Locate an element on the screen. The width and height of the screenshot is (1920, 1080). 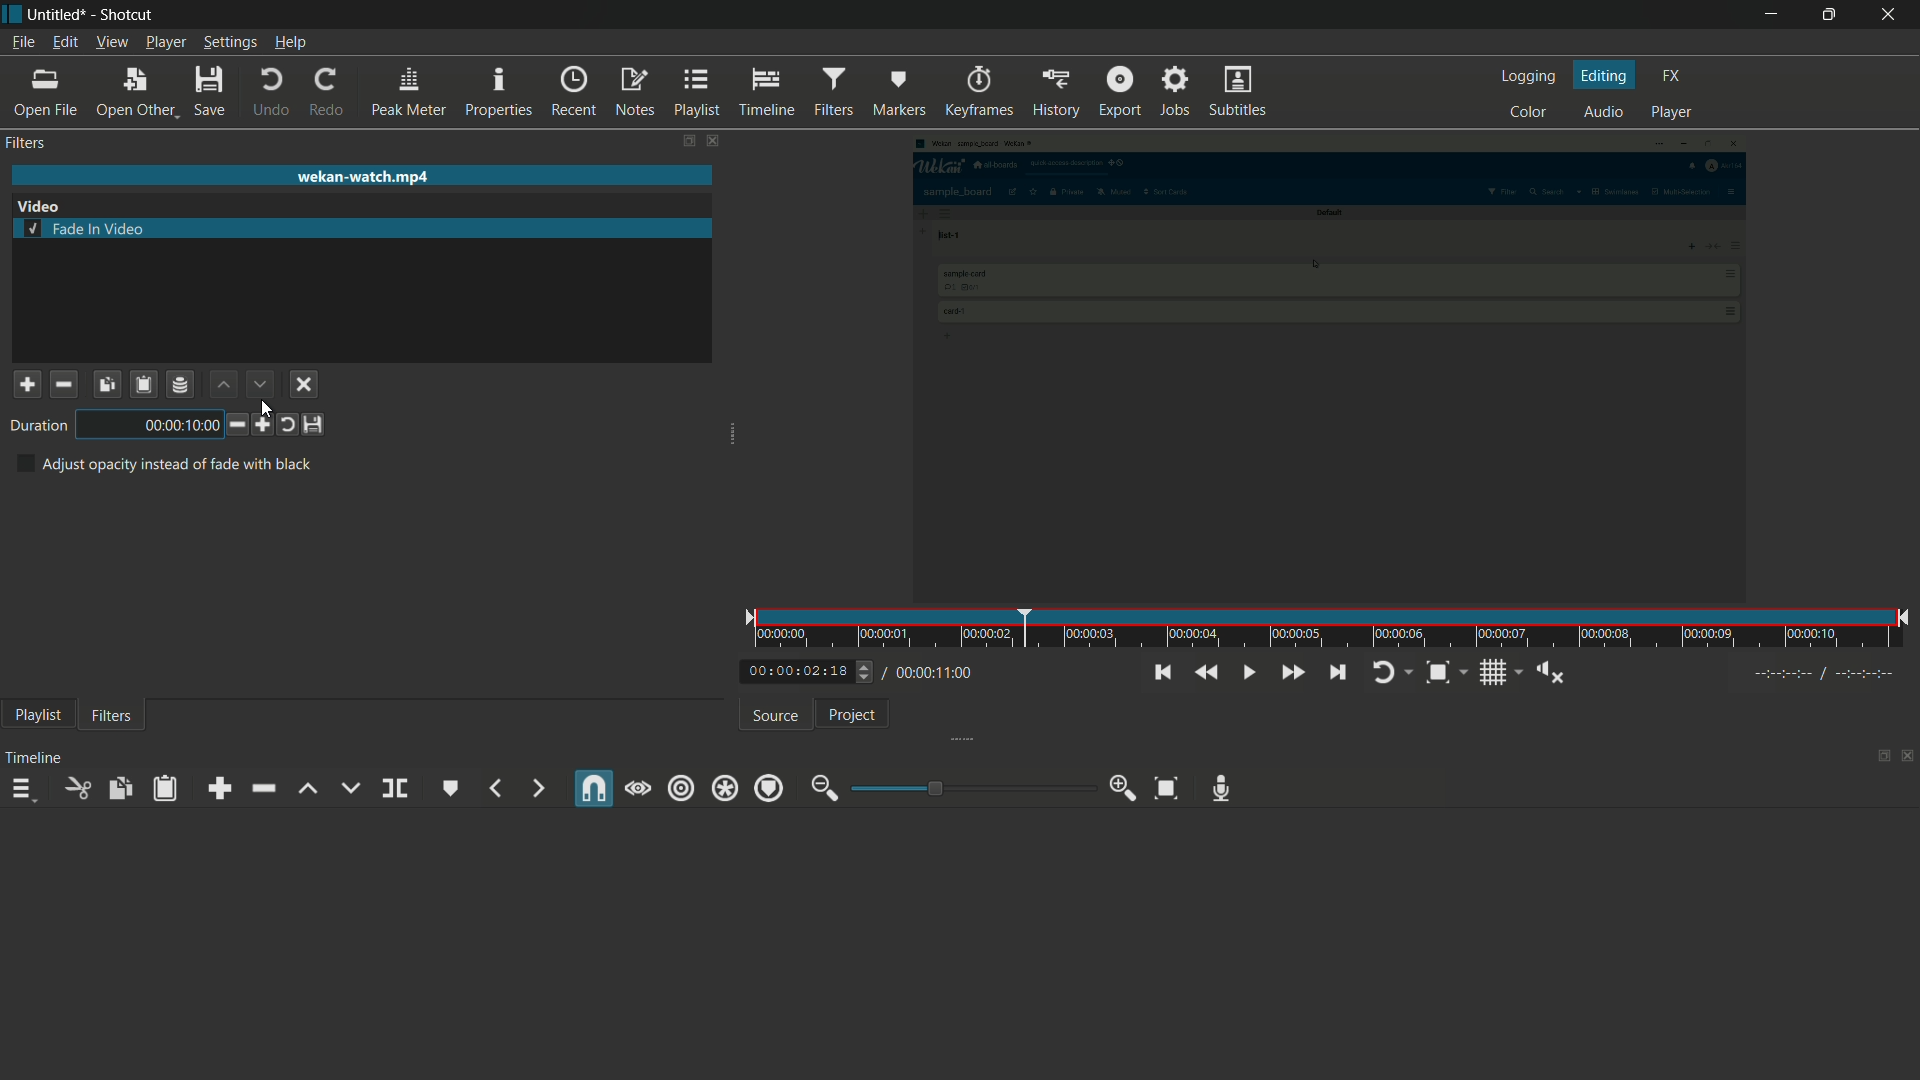
source is located at coordinates (775, 717).